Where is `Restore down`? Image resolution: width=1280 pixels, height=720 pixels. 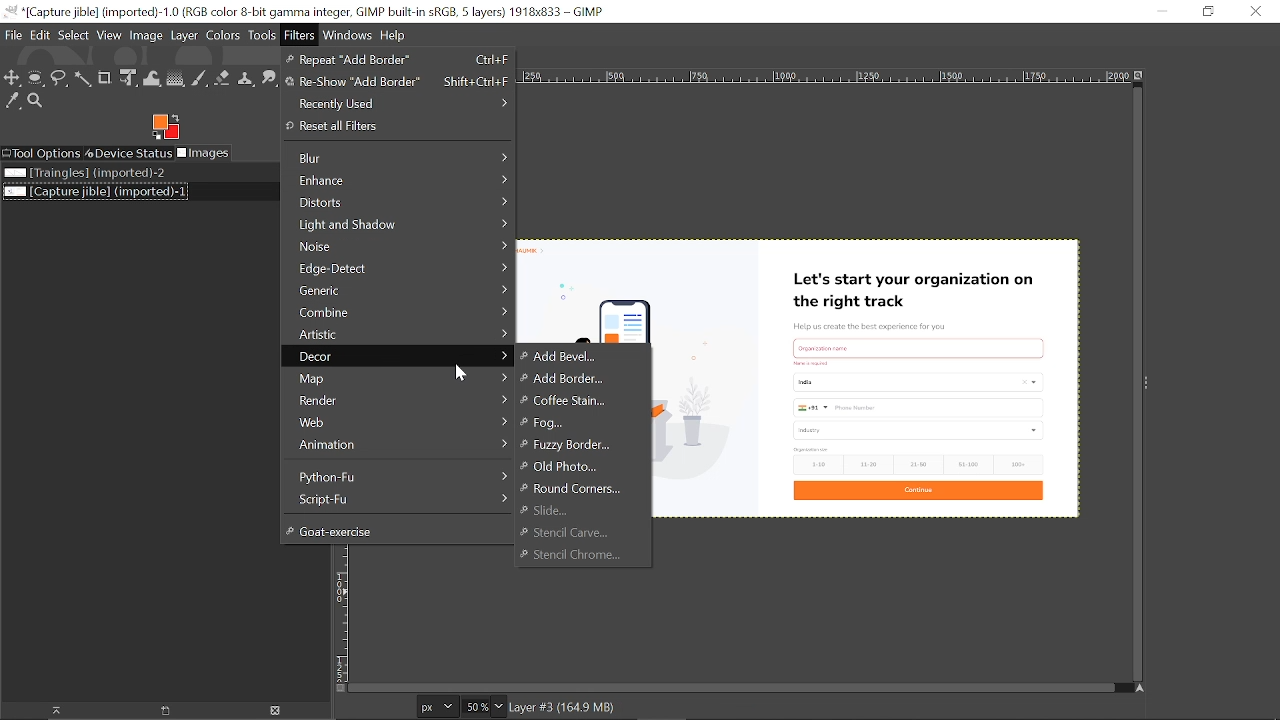 Restore down is located at coordinates (1207, 11).